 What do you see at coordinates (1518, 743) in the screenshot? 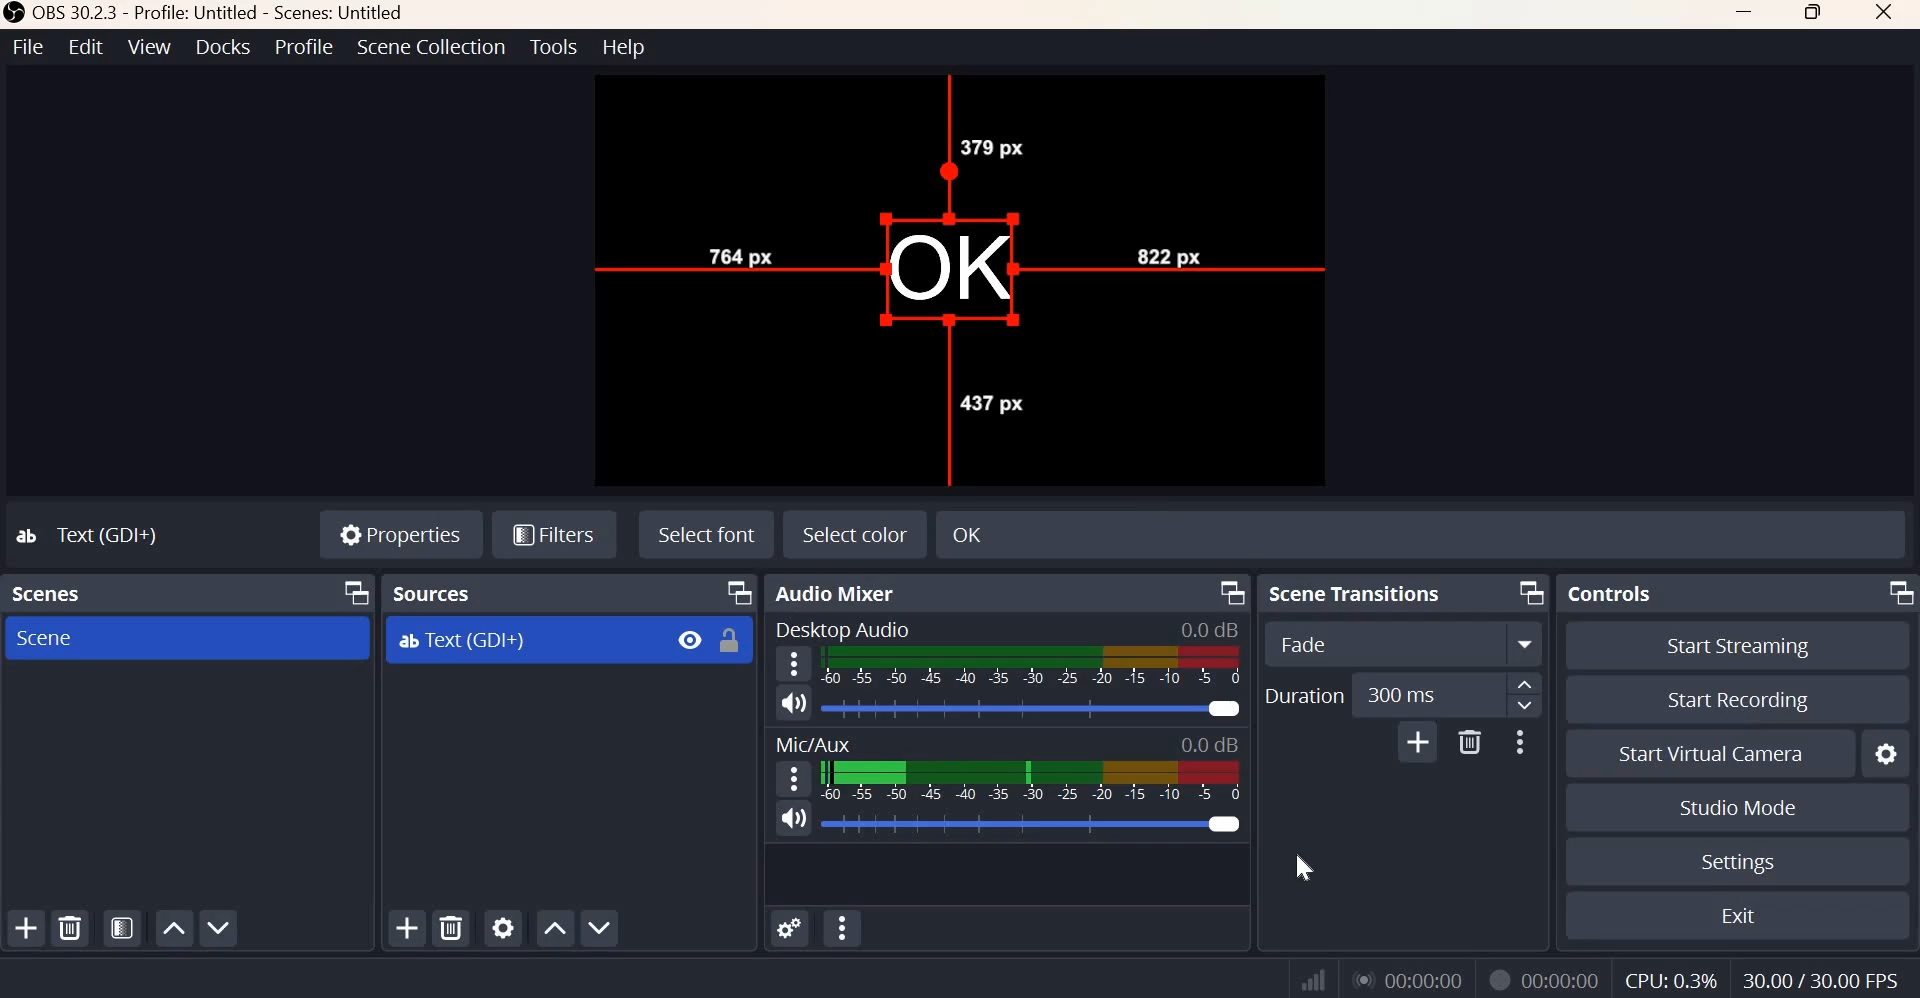
I see `More Options` at bounding box center [1518, 743].